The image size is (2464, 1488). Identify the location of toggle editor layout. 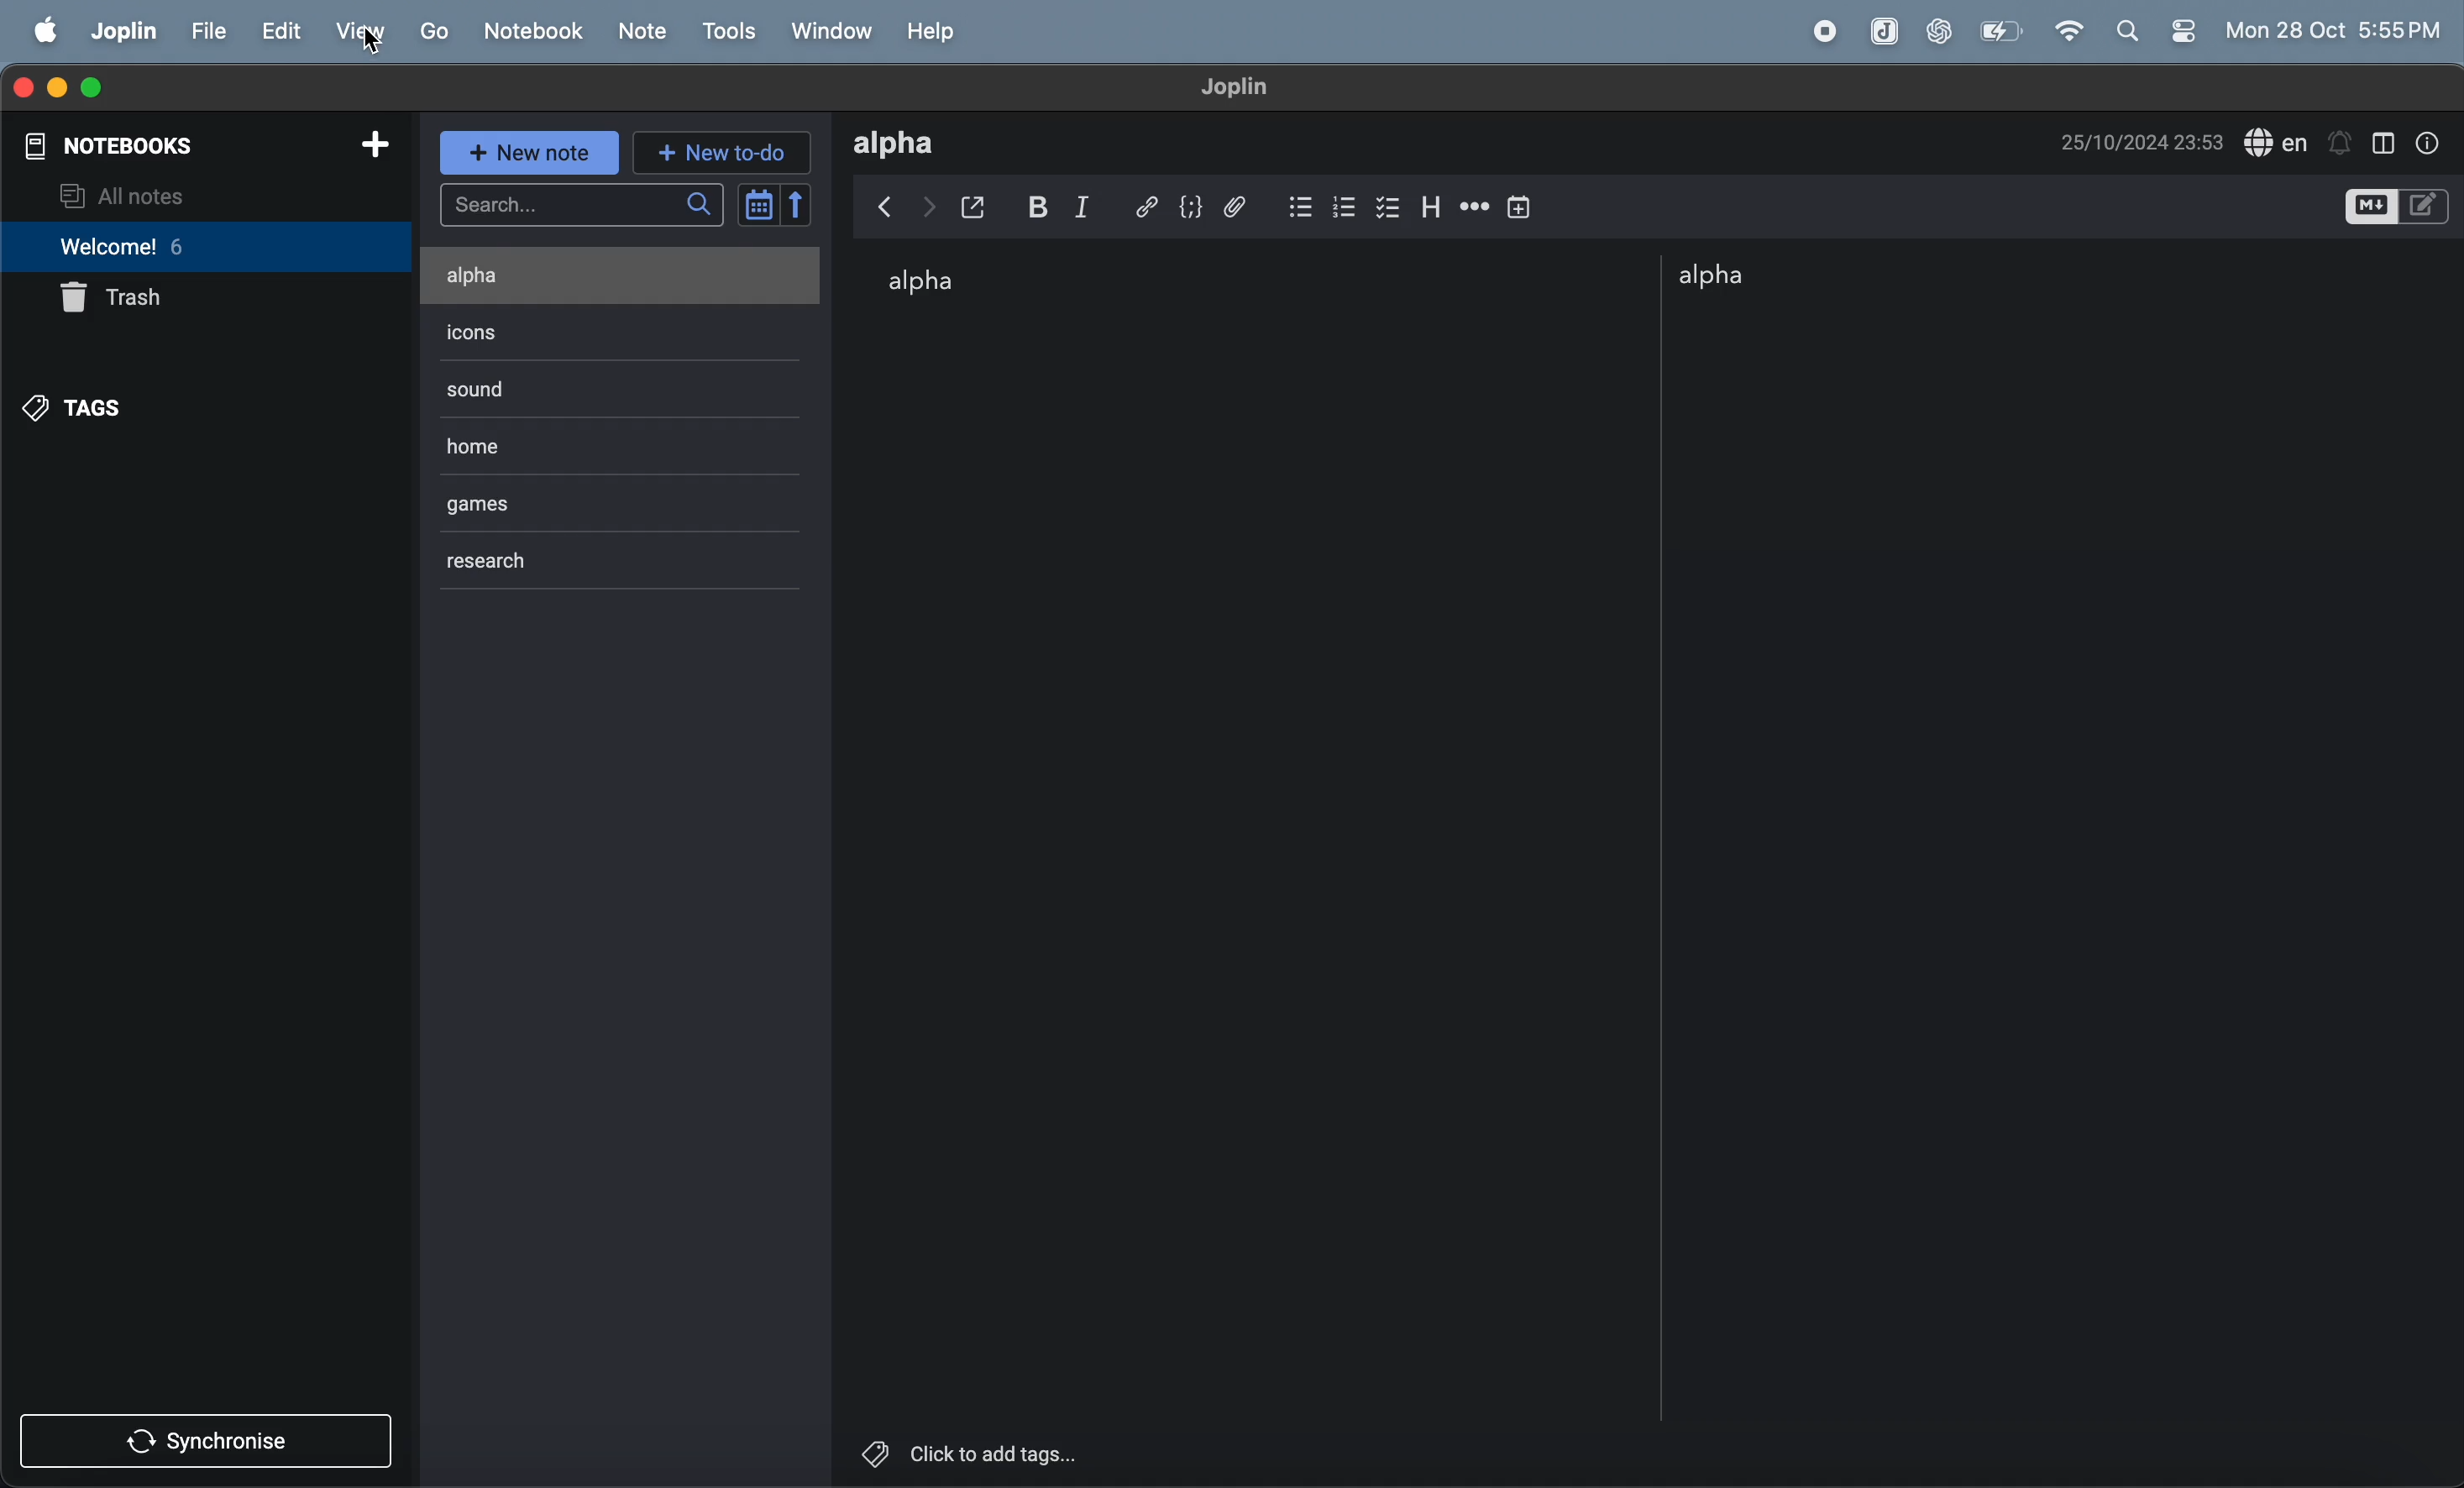
(2386, 140).